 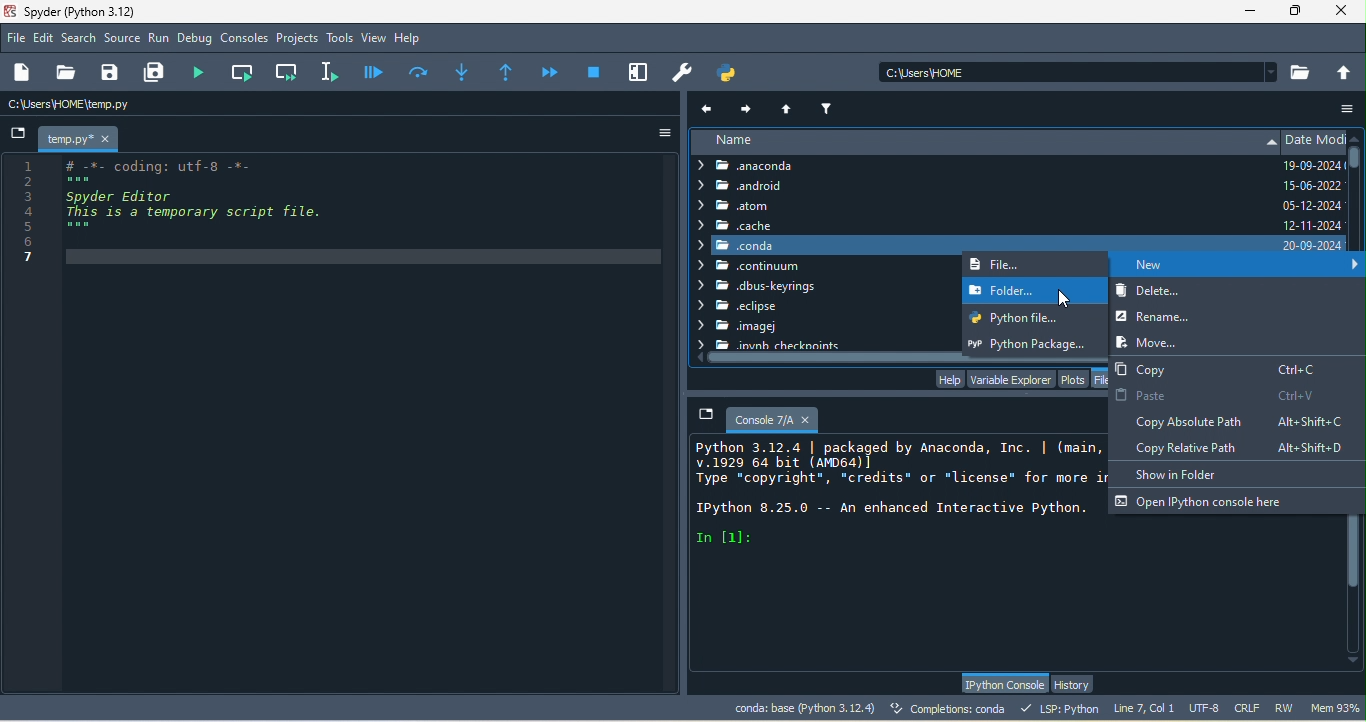 What do you see at coordinates (1204, 501) in the screenshot?
I see `open ipython console here` at bounding box center [1204, 501].